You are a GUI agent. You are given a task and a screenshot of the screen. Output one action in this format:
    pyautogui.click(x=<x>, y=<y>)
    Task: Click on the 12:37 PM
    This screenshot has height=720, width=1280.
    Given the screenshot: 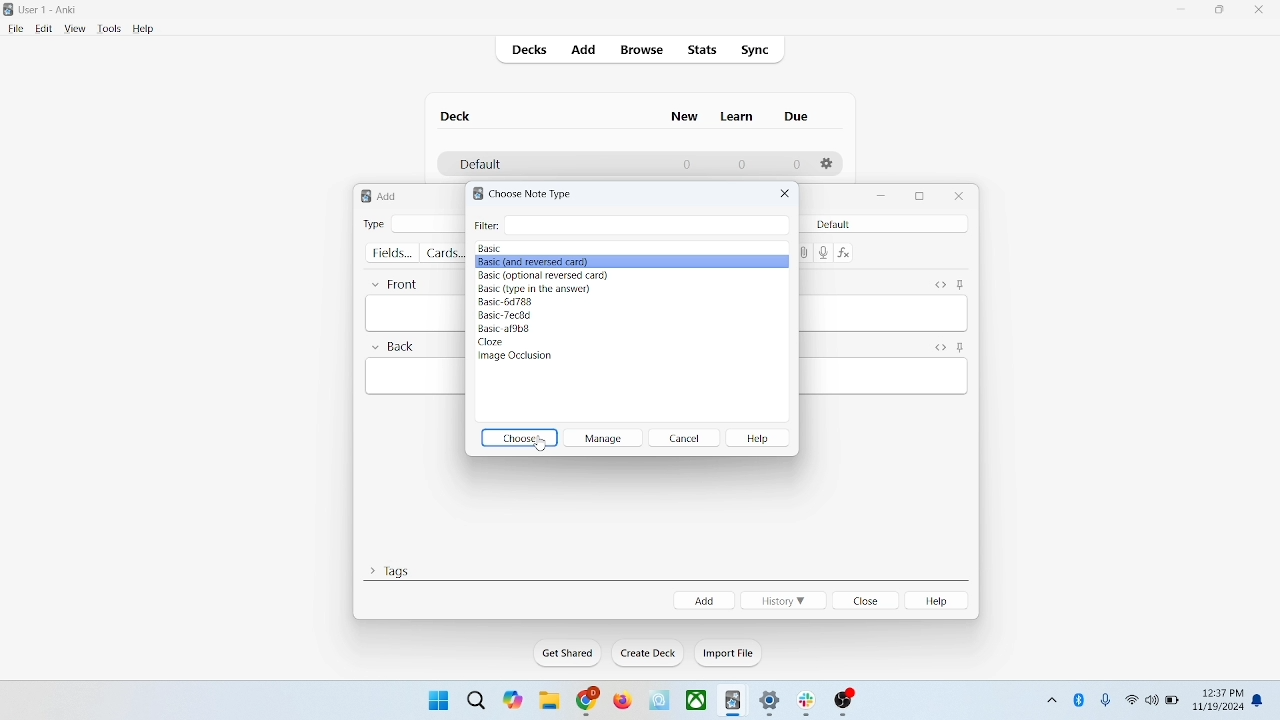 What is the action you would take?
    pyautogui.click(x=1221, y=693)
    